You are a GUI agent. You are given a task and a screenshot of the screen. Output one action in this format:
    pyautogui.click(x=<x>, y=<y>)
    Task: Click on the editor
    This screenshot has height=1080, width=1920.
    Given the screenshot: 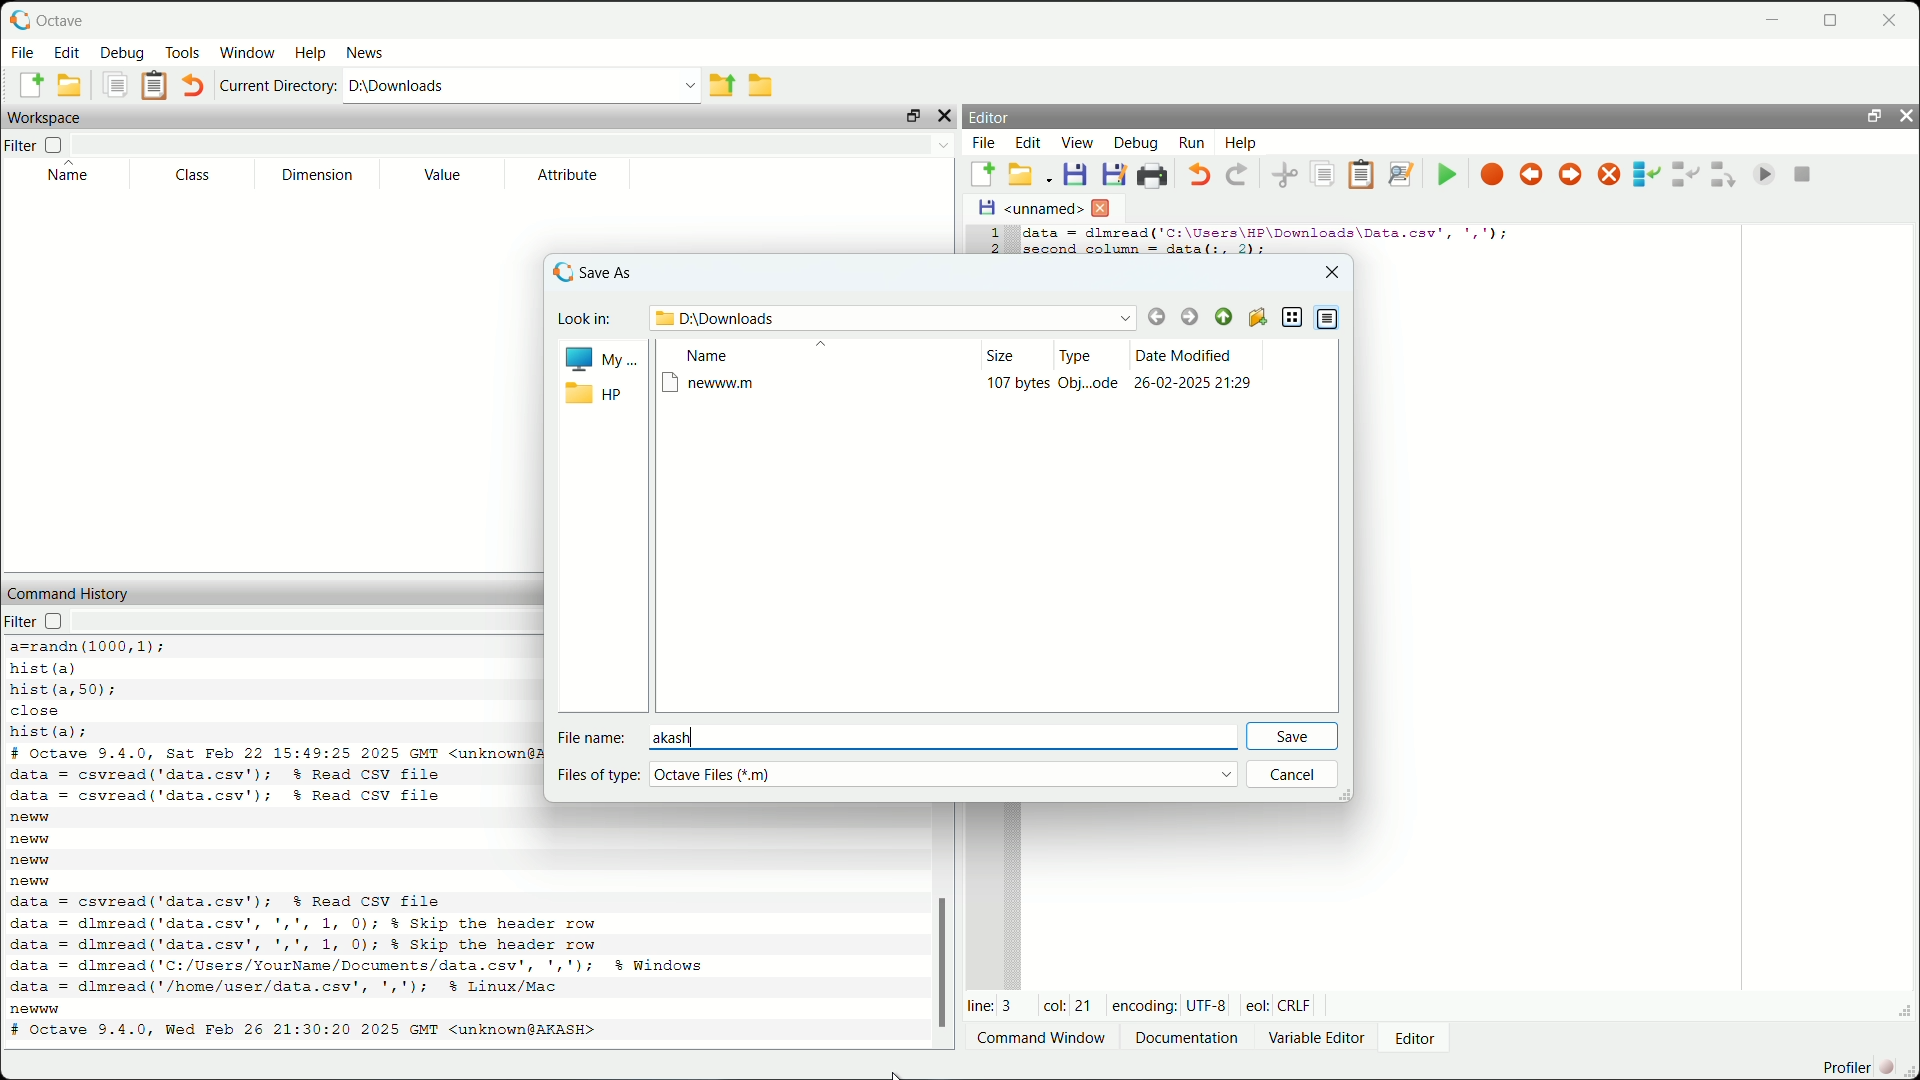 What is the action you would take?
    pyautogui.click(x=993, y=115)
    